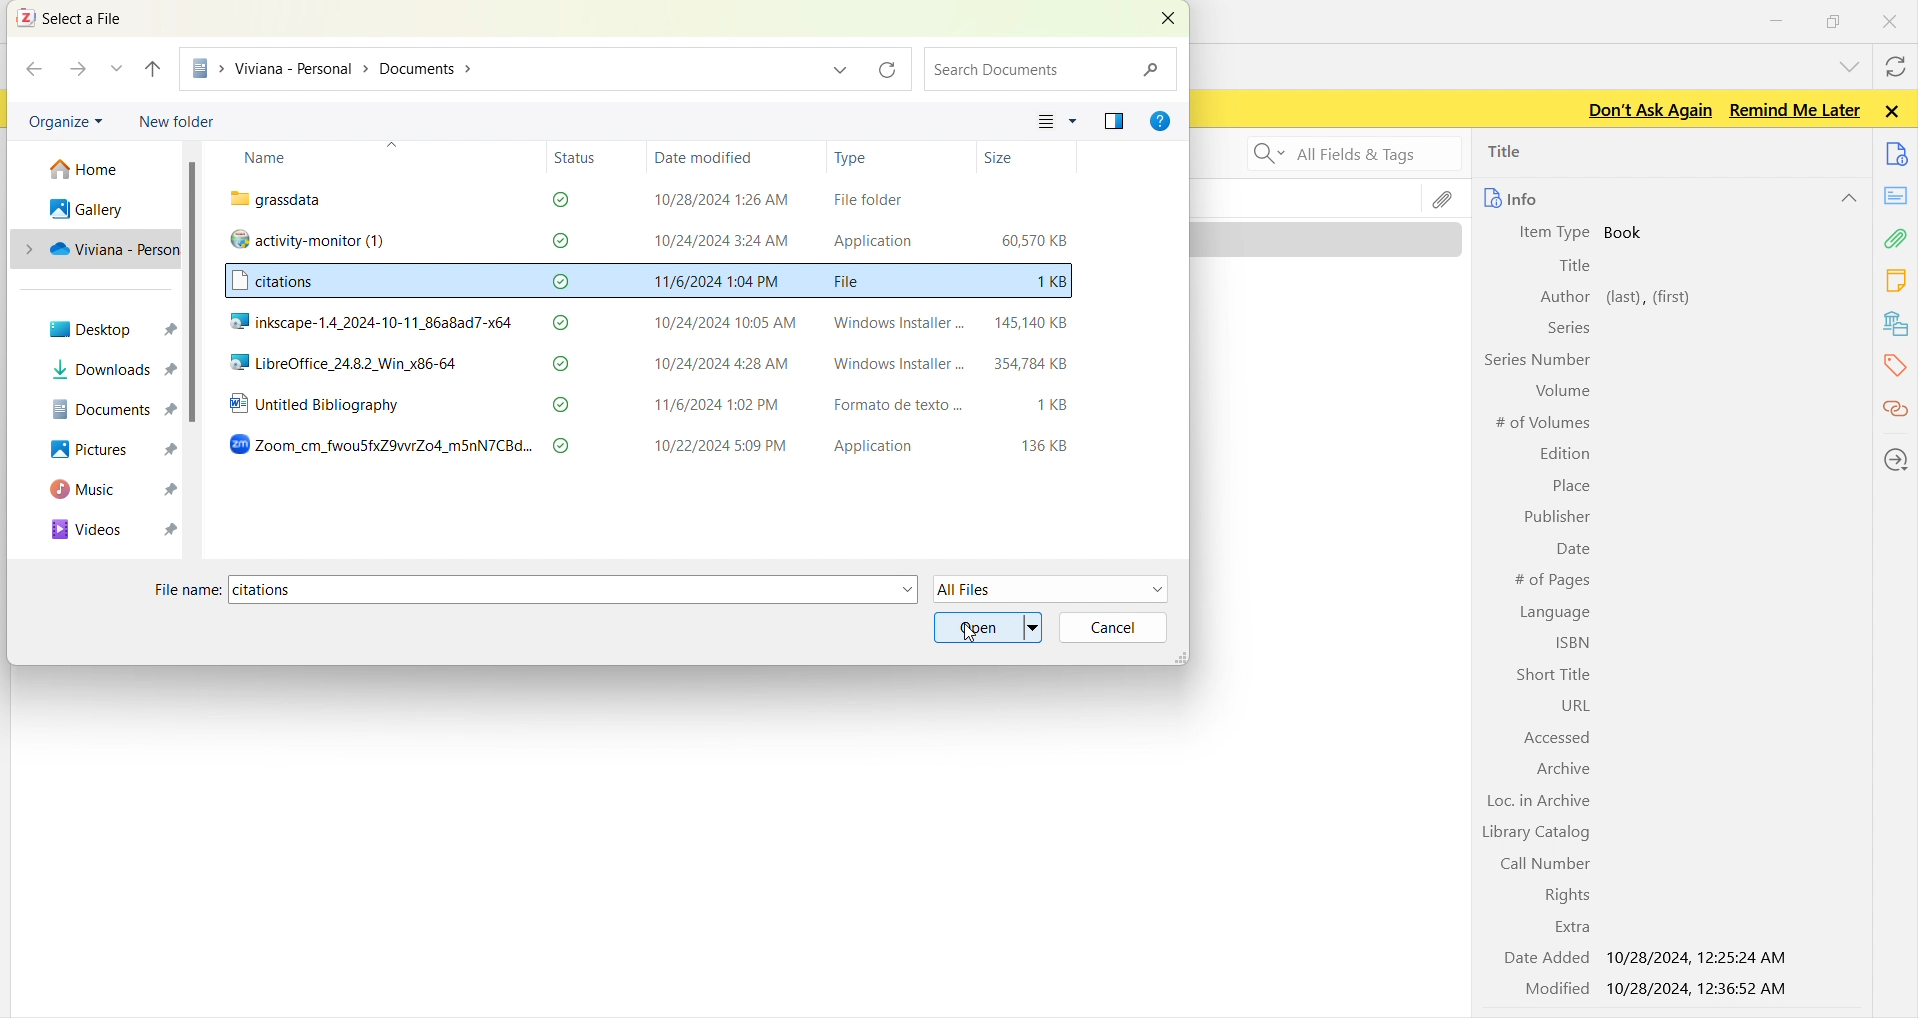 This screenshot has height=1018, width=1918. Describe the element at coordinates (317, 406) in the screenshot. I see `Untitled Bibliography` at that location.